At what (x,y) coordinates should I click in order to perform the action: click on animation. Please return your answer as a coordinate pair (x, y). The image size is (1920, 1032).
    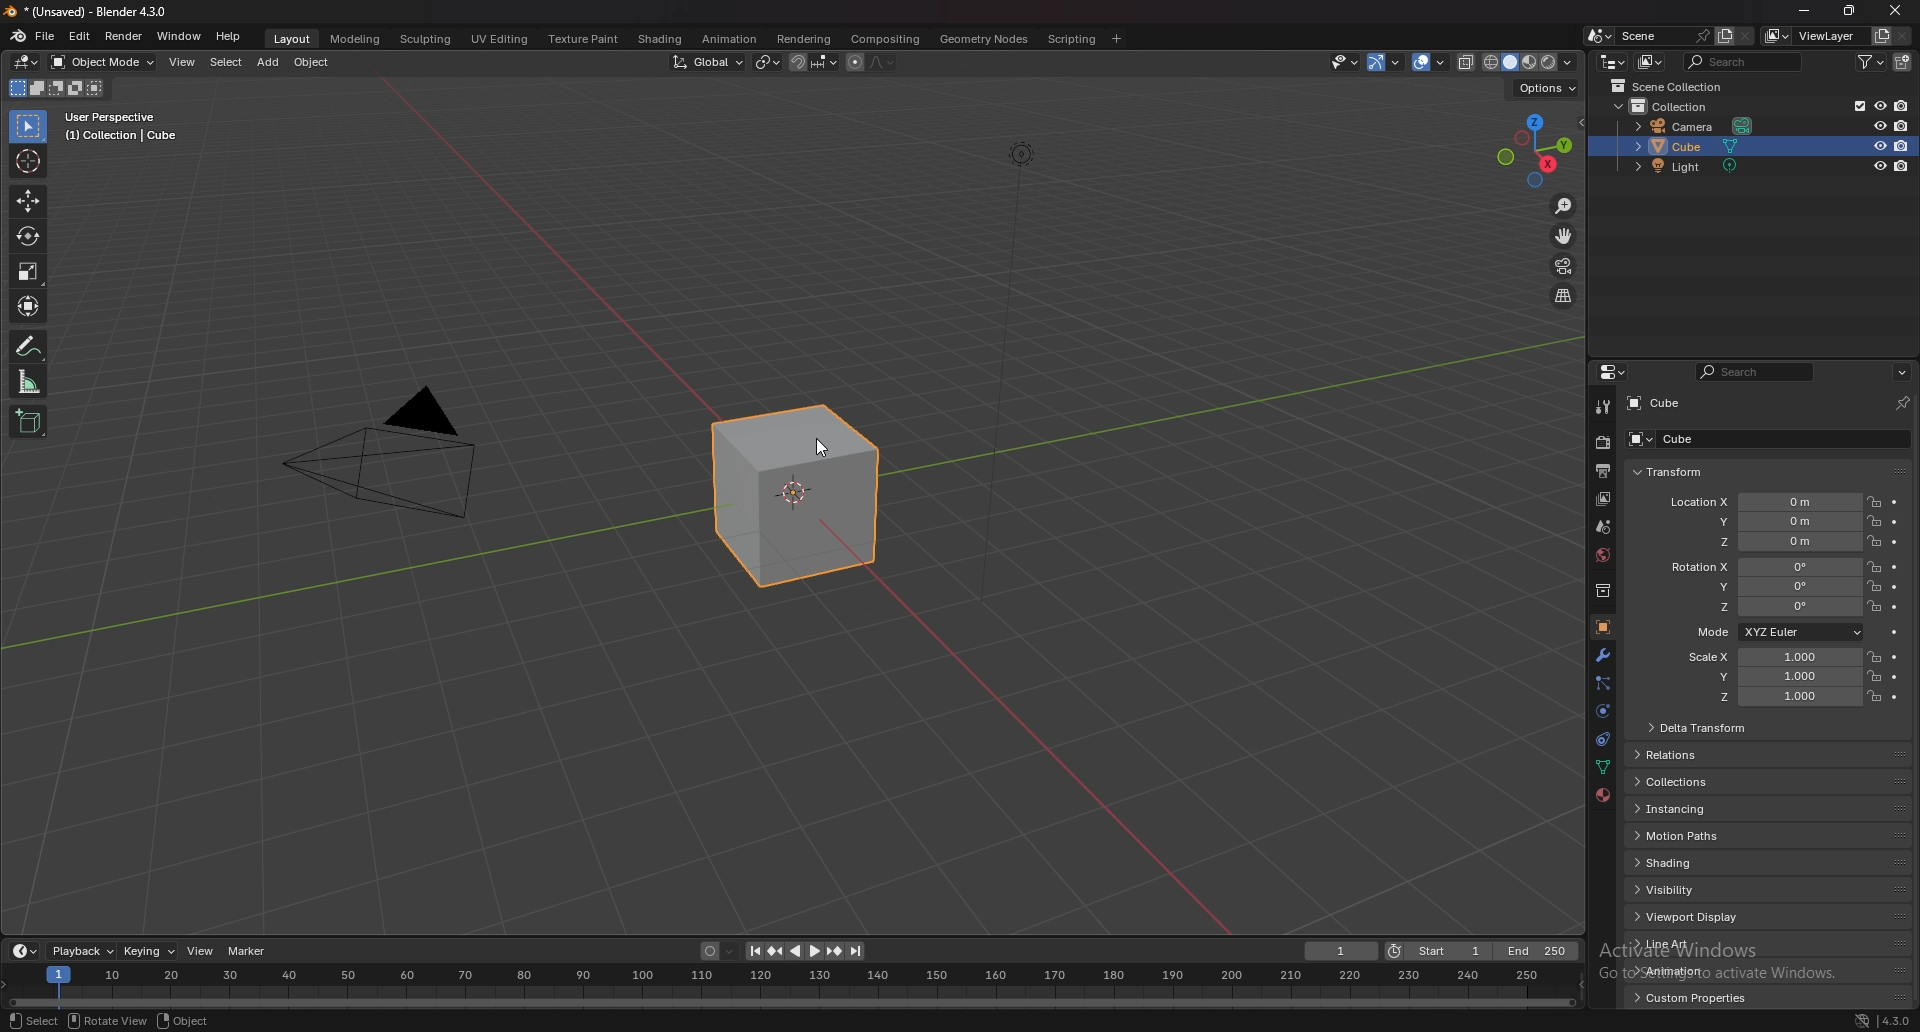
    Looking at the image, I should click on (1691, 970).